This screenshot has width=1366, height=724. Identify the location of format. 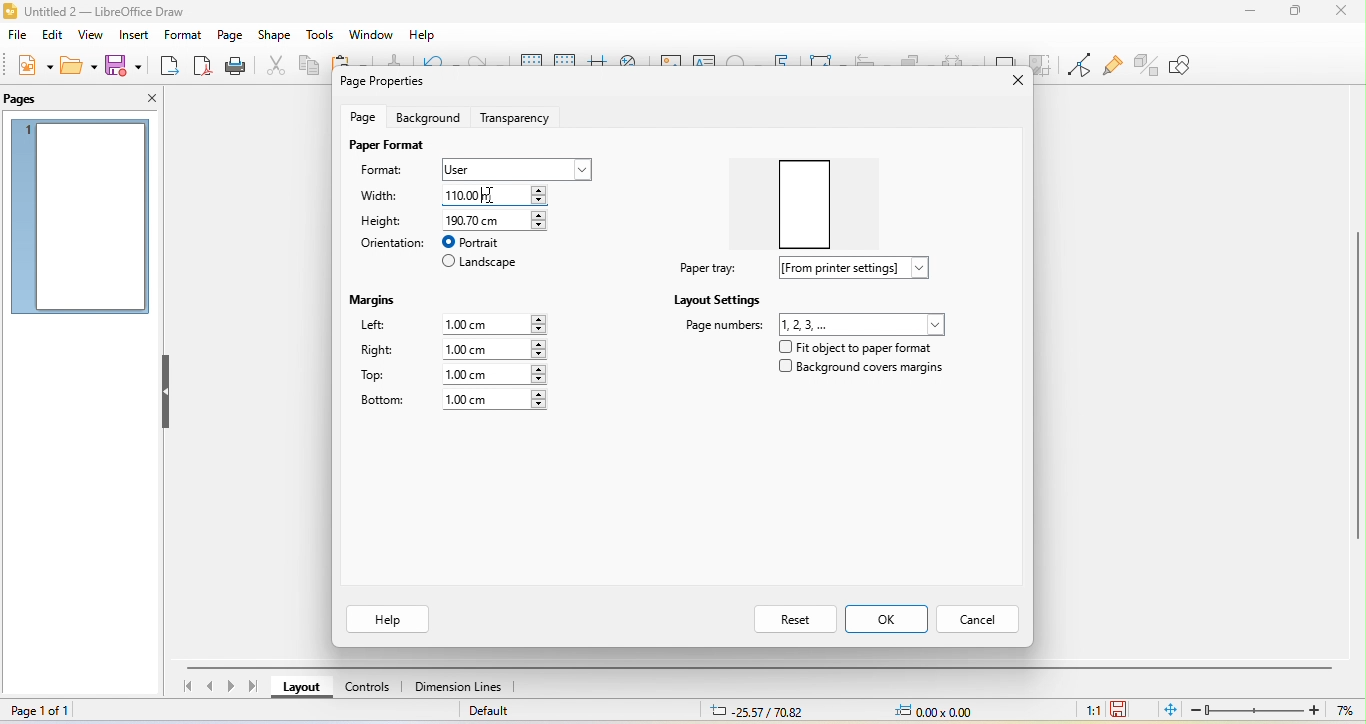
(391, 172).